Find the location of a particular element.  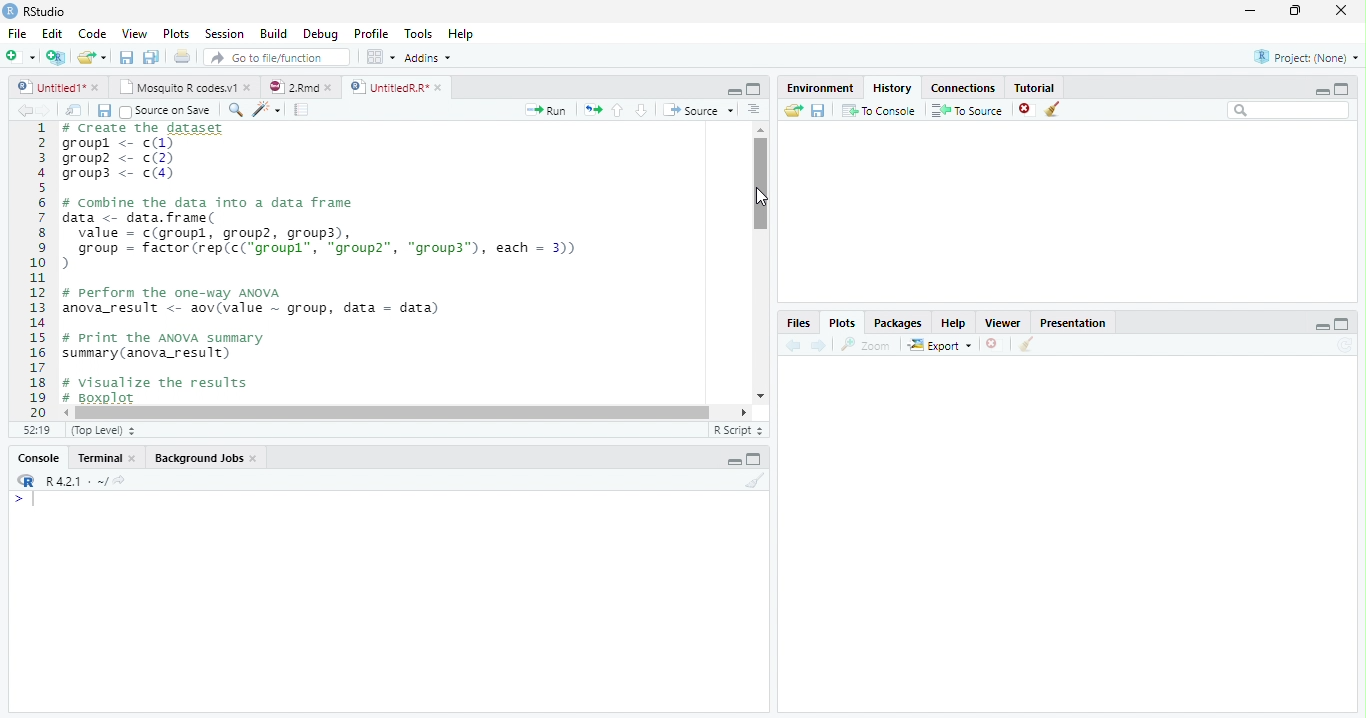

1:1 is located at coordinates (34, 430).